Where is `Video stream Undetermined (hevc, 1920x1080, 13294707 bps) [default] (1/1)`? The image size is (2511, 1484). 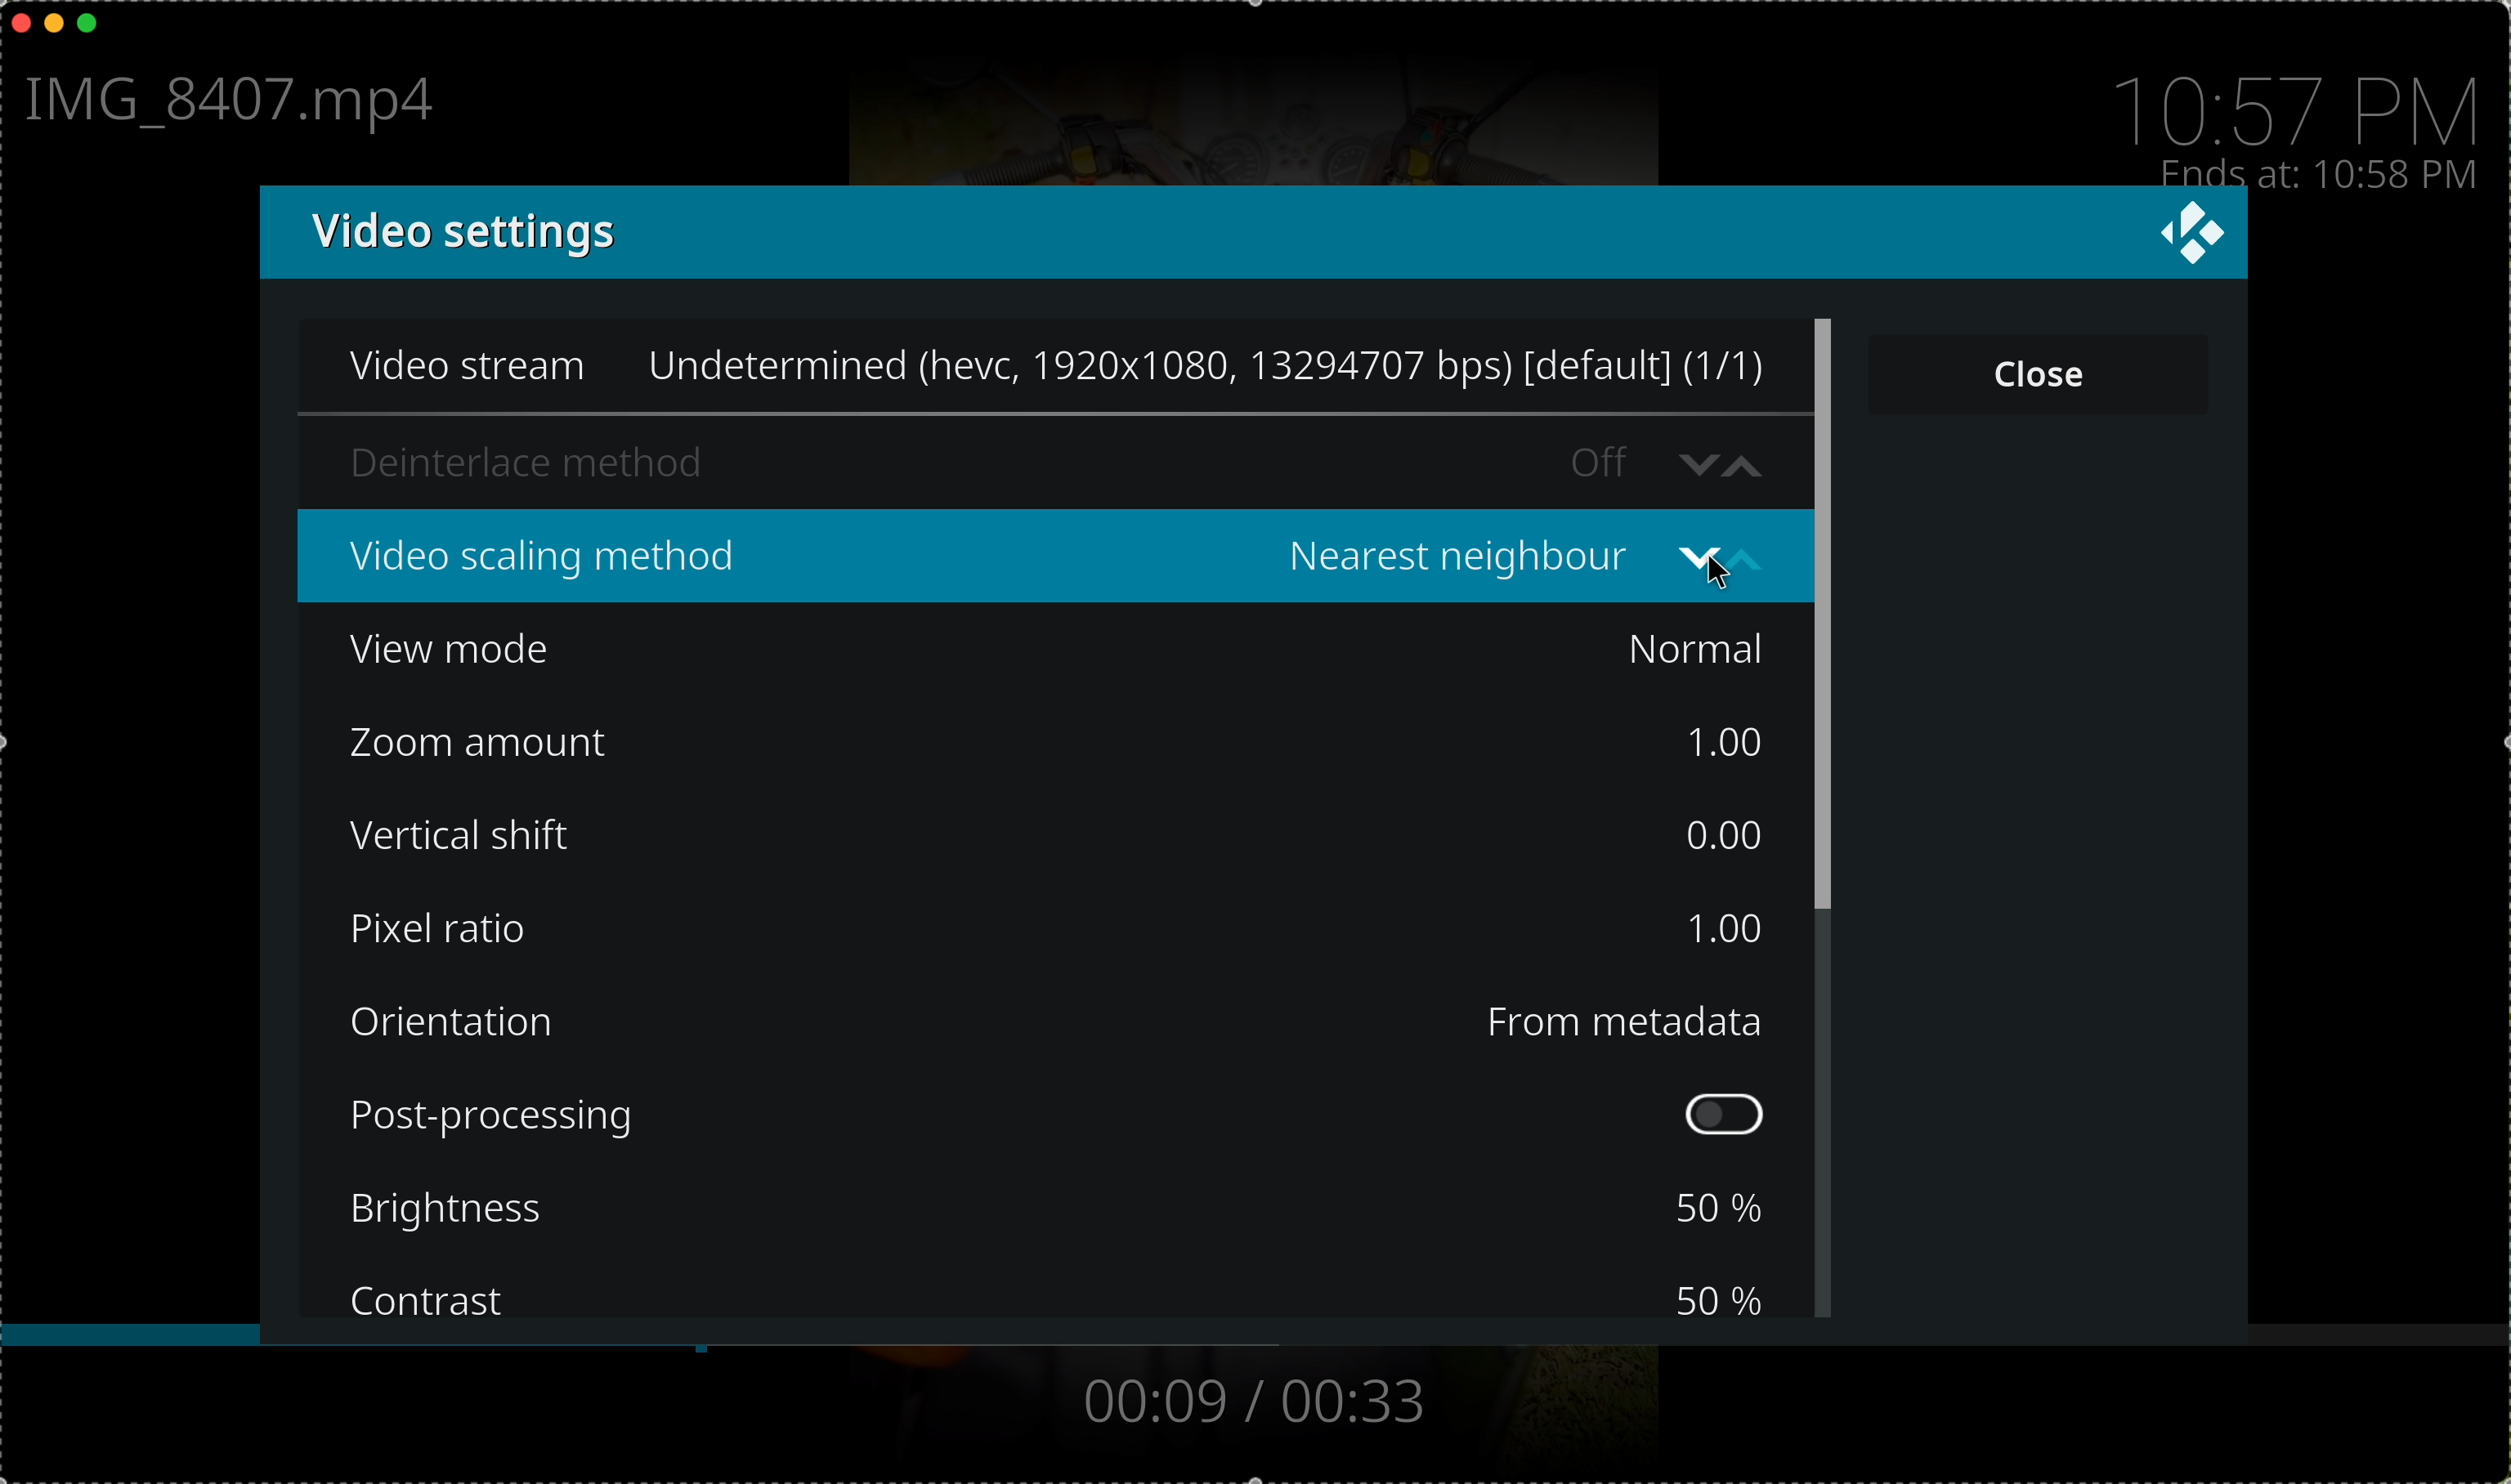 Video stream Undetermined (hevc, 1920x1080, 13294707 bps) [default] (1/1) is located at coordinates (1039, 363).